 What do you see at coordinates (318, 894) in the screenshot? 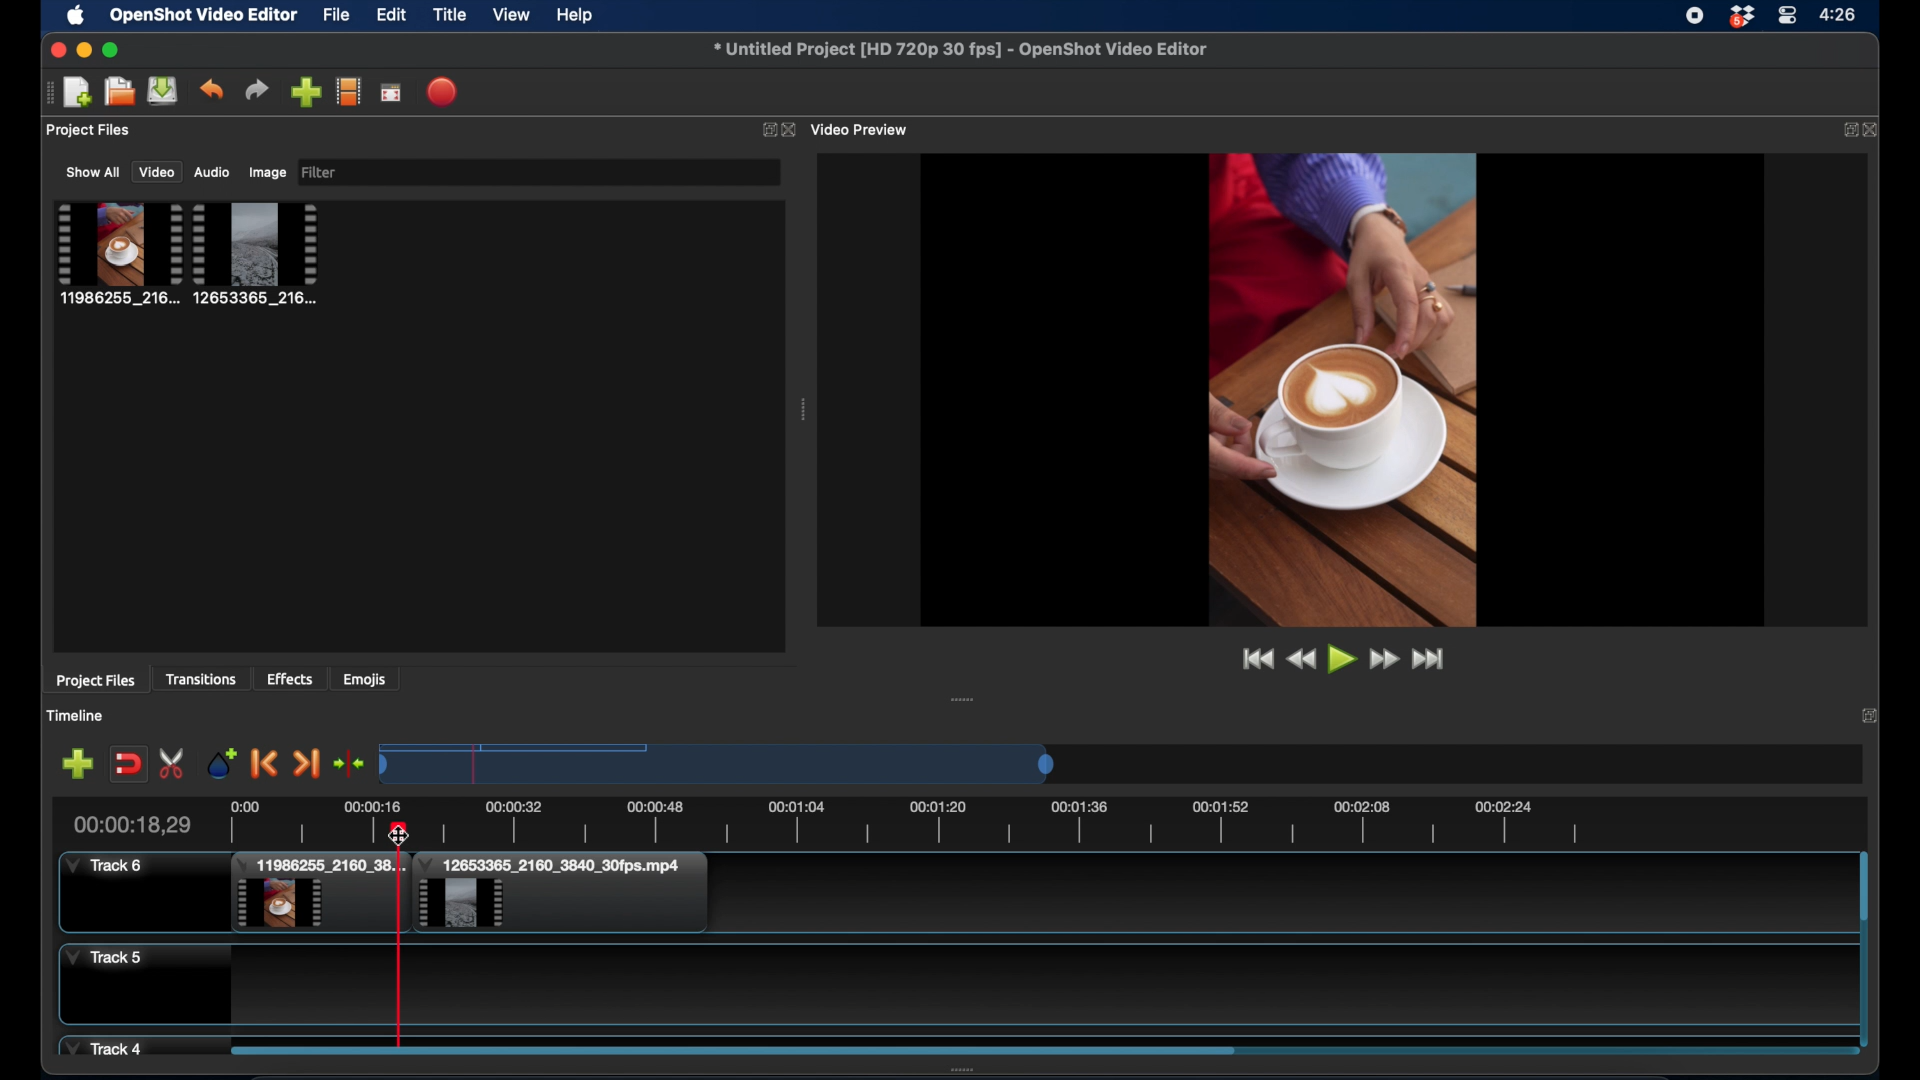
I see `clip` at bounding box center [318, 894].